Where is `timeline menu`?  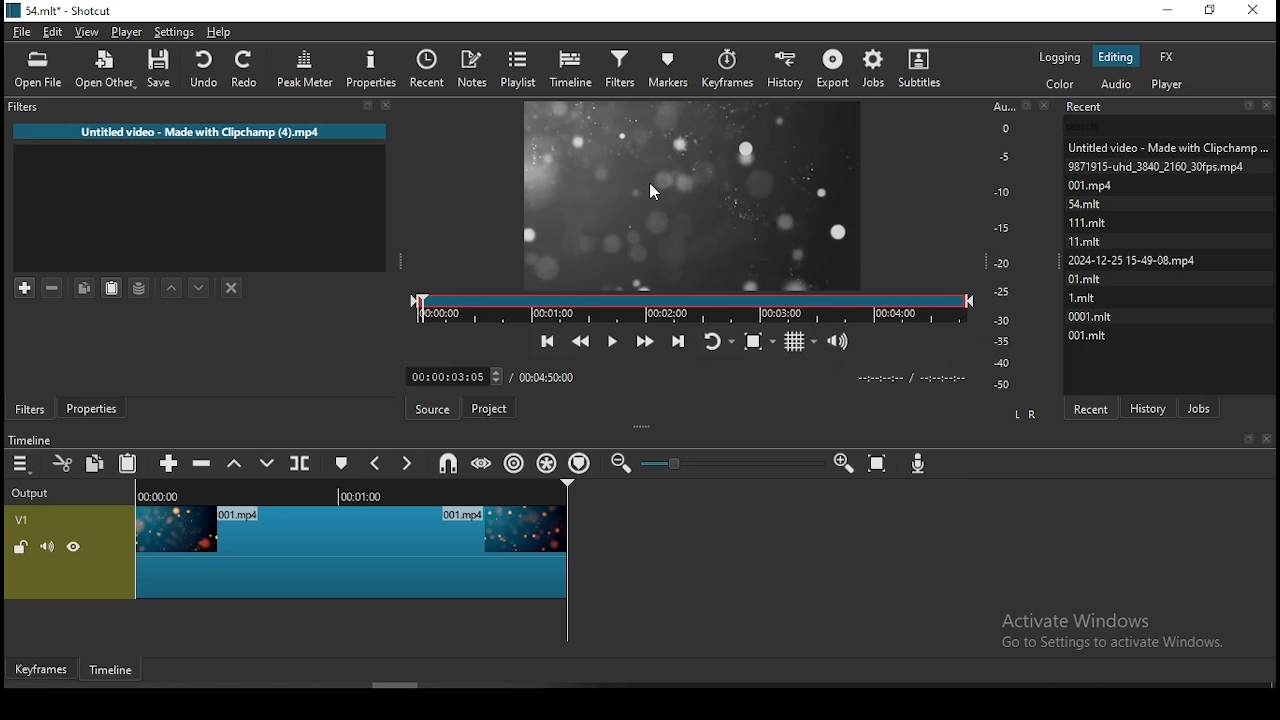
timeline menu is located at coordinates (21, 464).